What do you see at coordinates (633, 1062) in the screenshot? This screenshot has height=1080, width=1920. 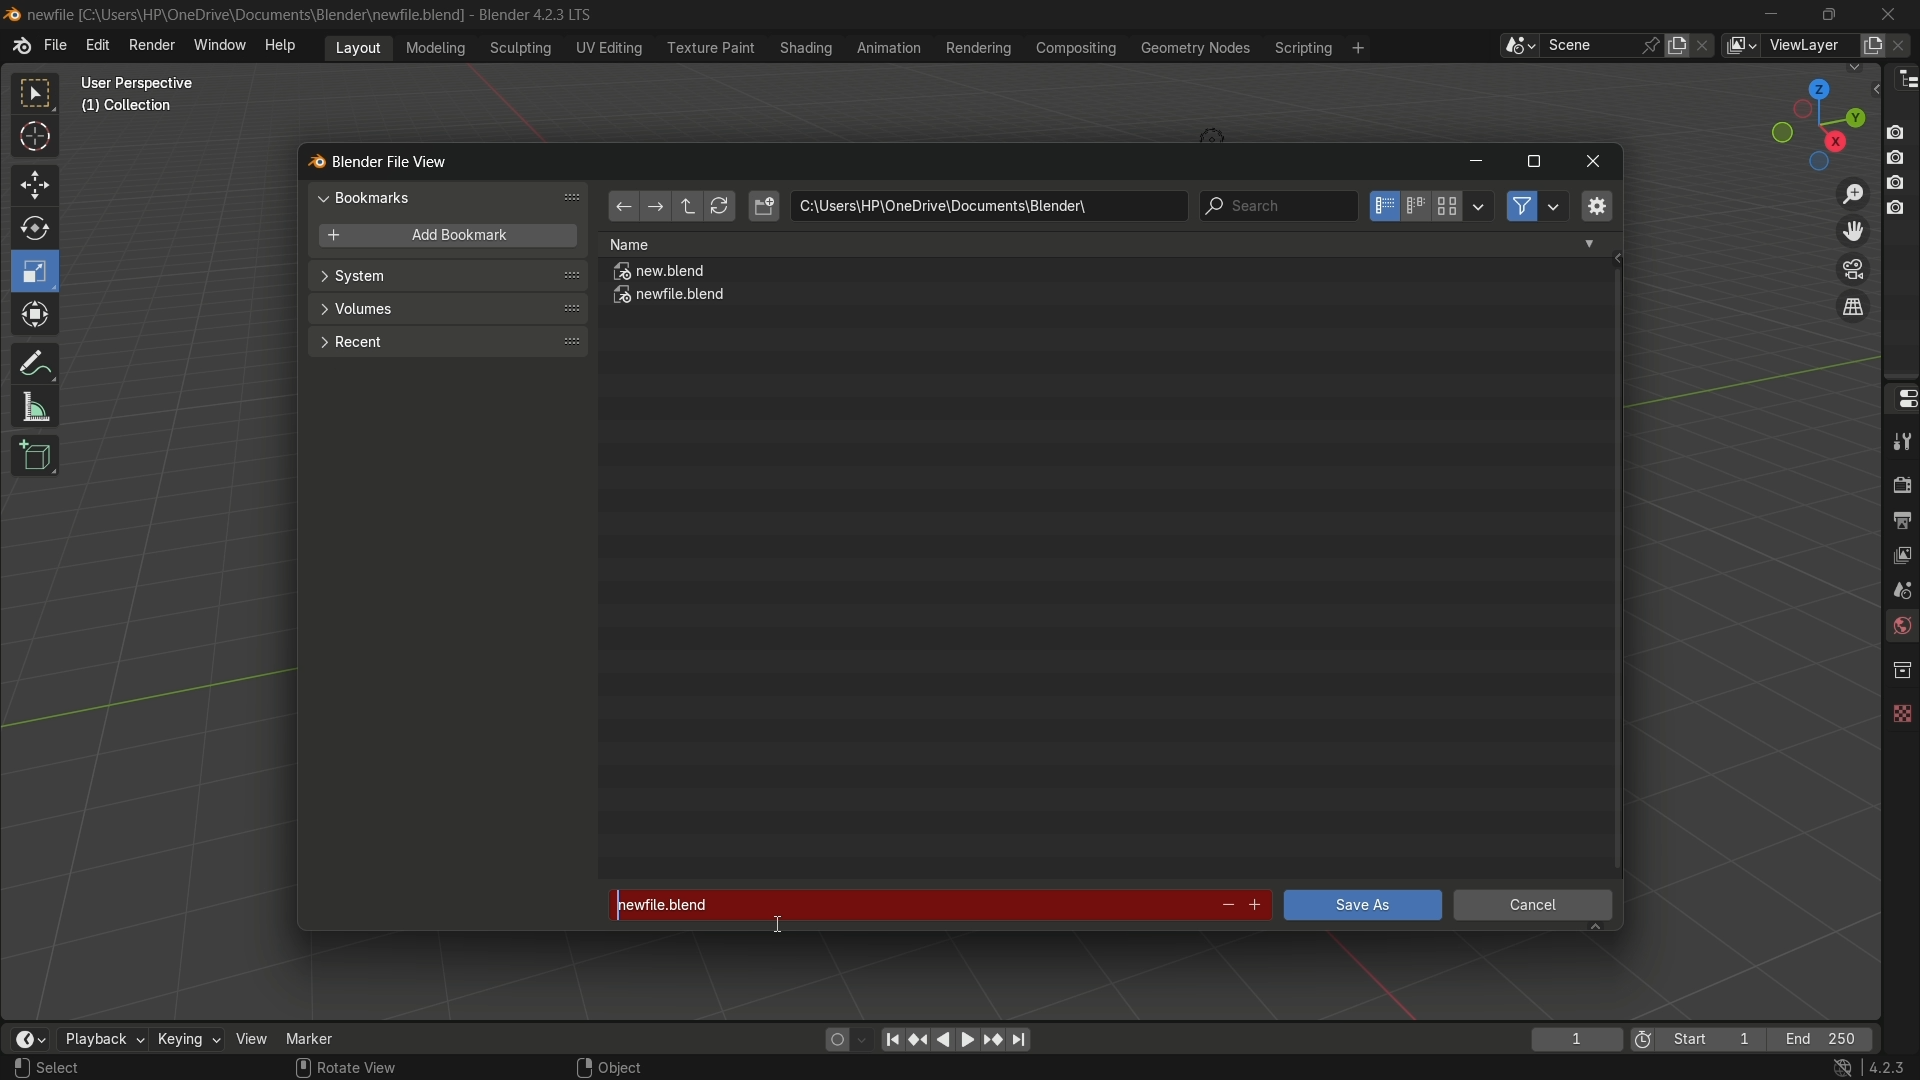 I see `Object` at bounding box center [633, 1062].